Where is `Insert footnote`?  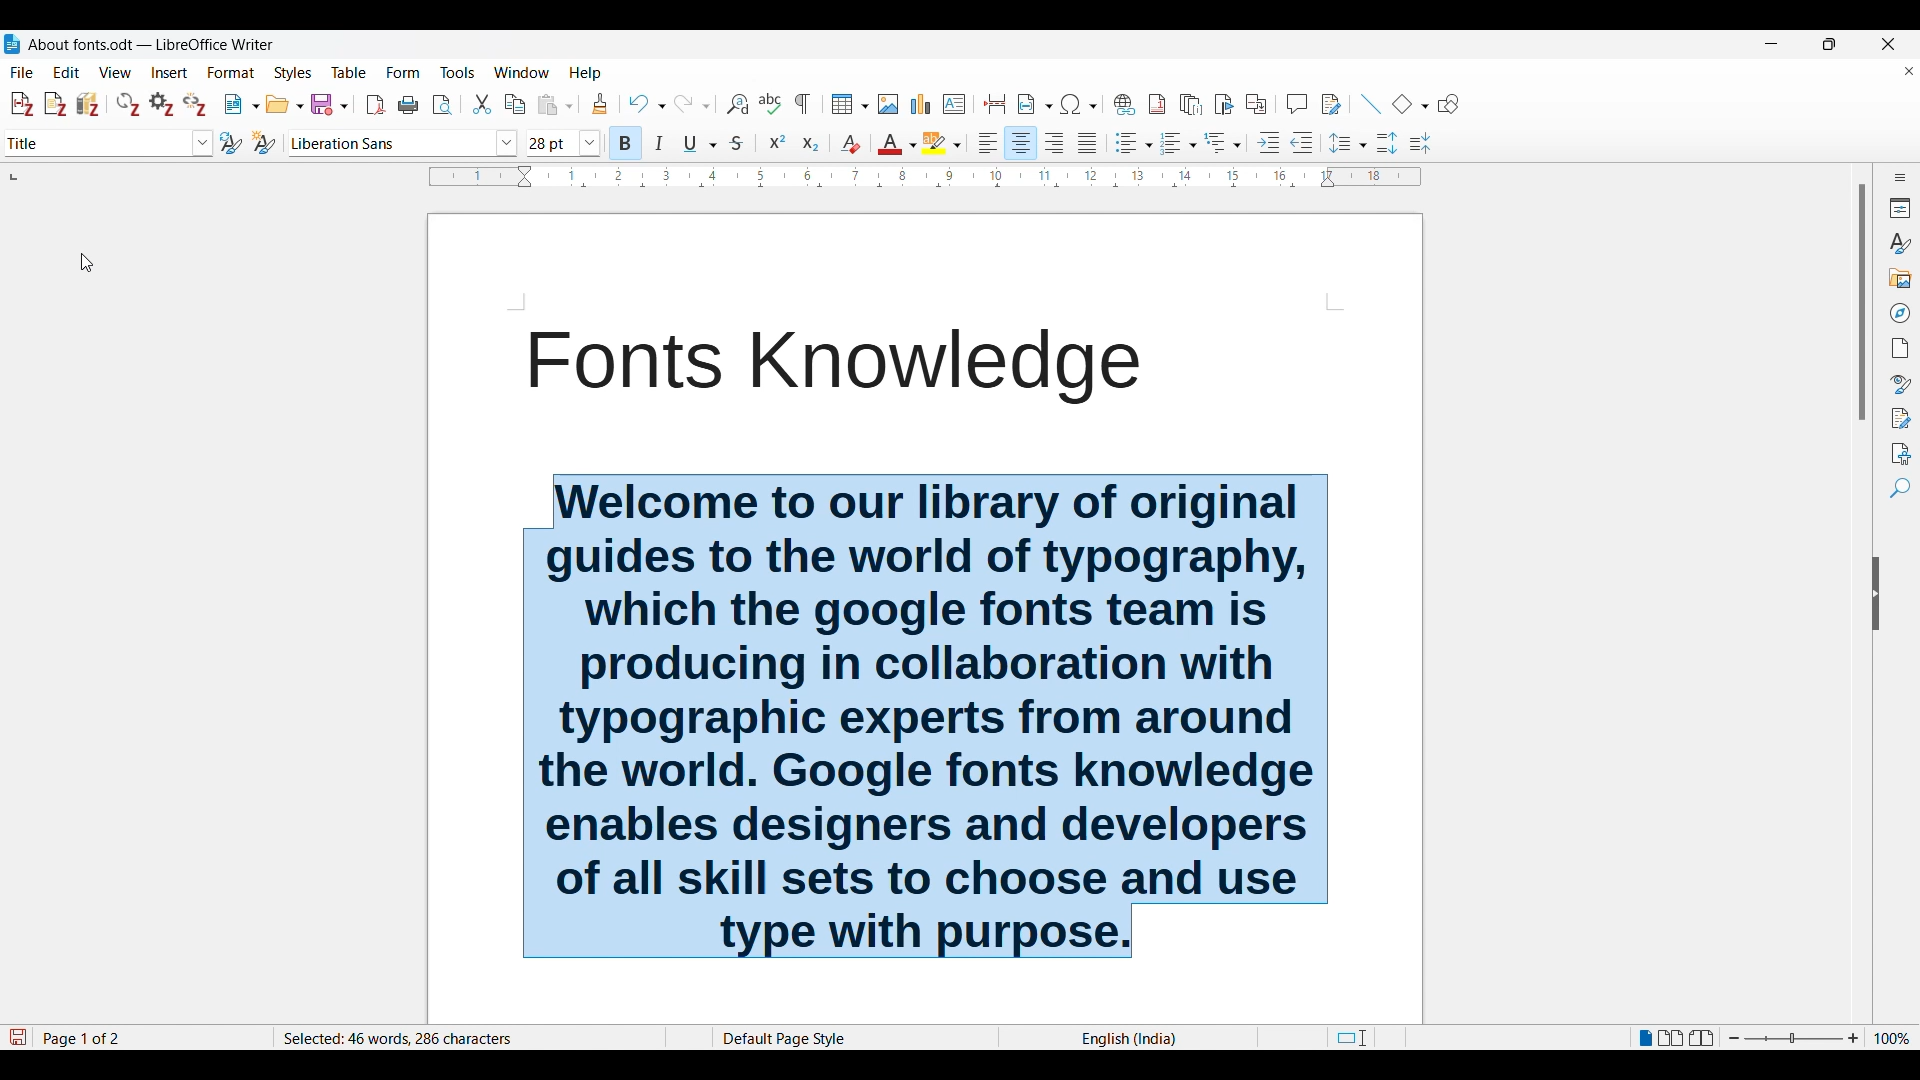 Insert footnote is located at coordinates (1157, 104).